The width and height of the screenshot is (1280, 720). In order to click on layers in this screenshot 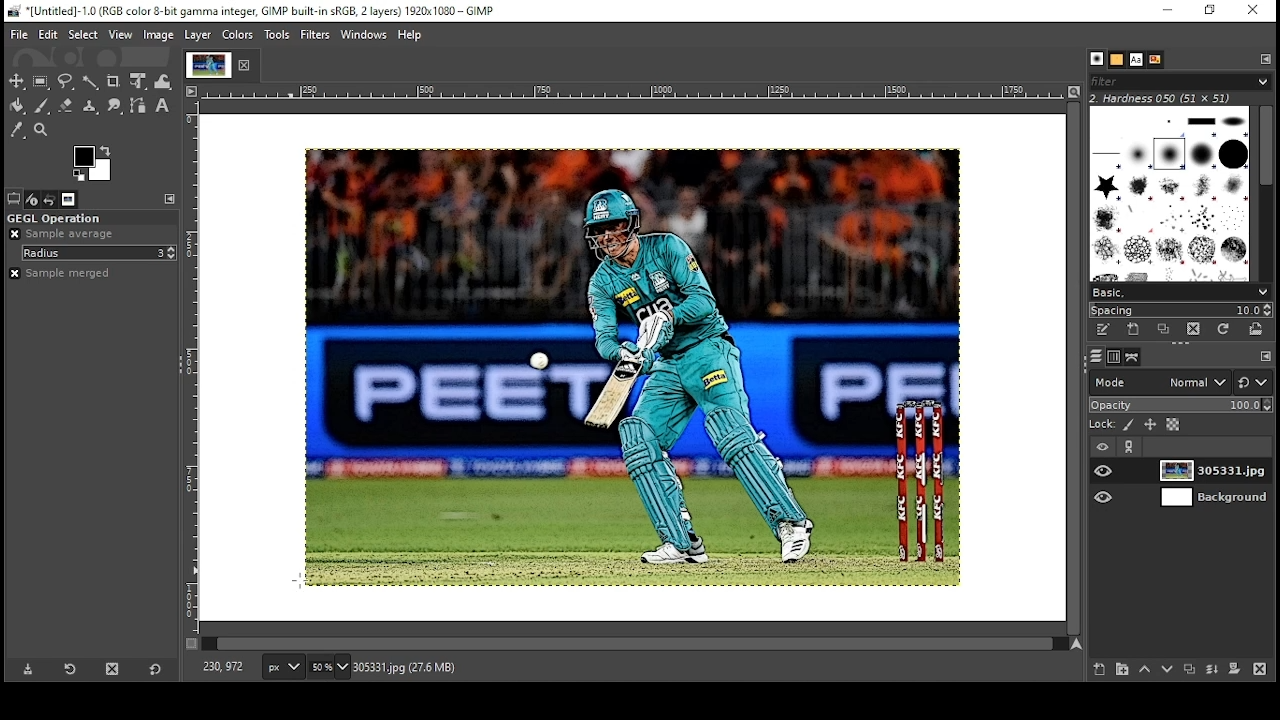, I will do `click(1097, 357)`.